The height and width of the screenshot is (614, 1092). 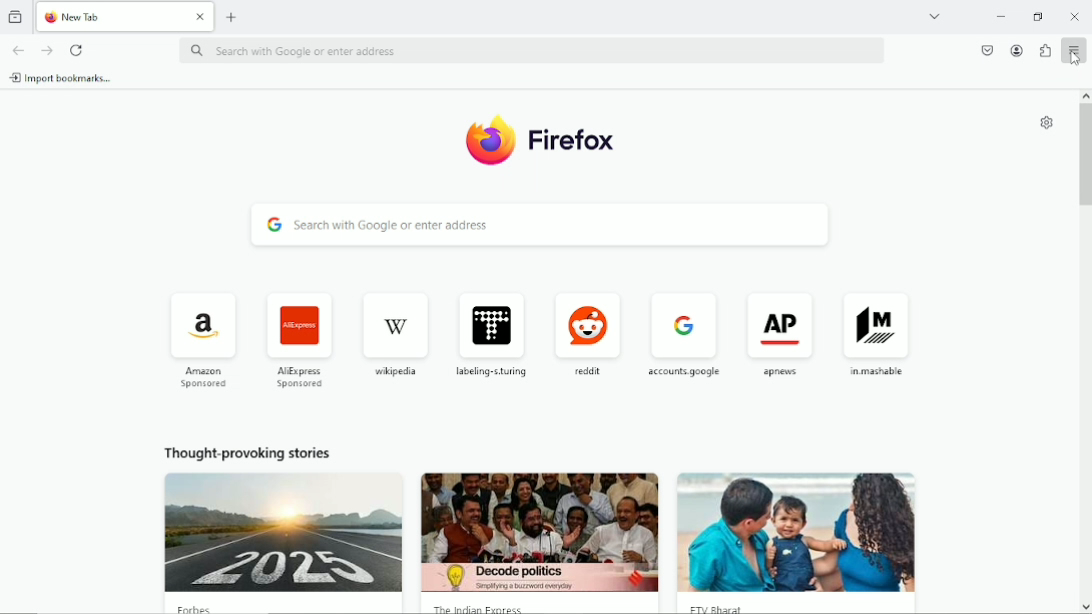 What do you see at coordinates (805, 541) in the screenshot?
I see `Image` at bounding box center [805, 541].